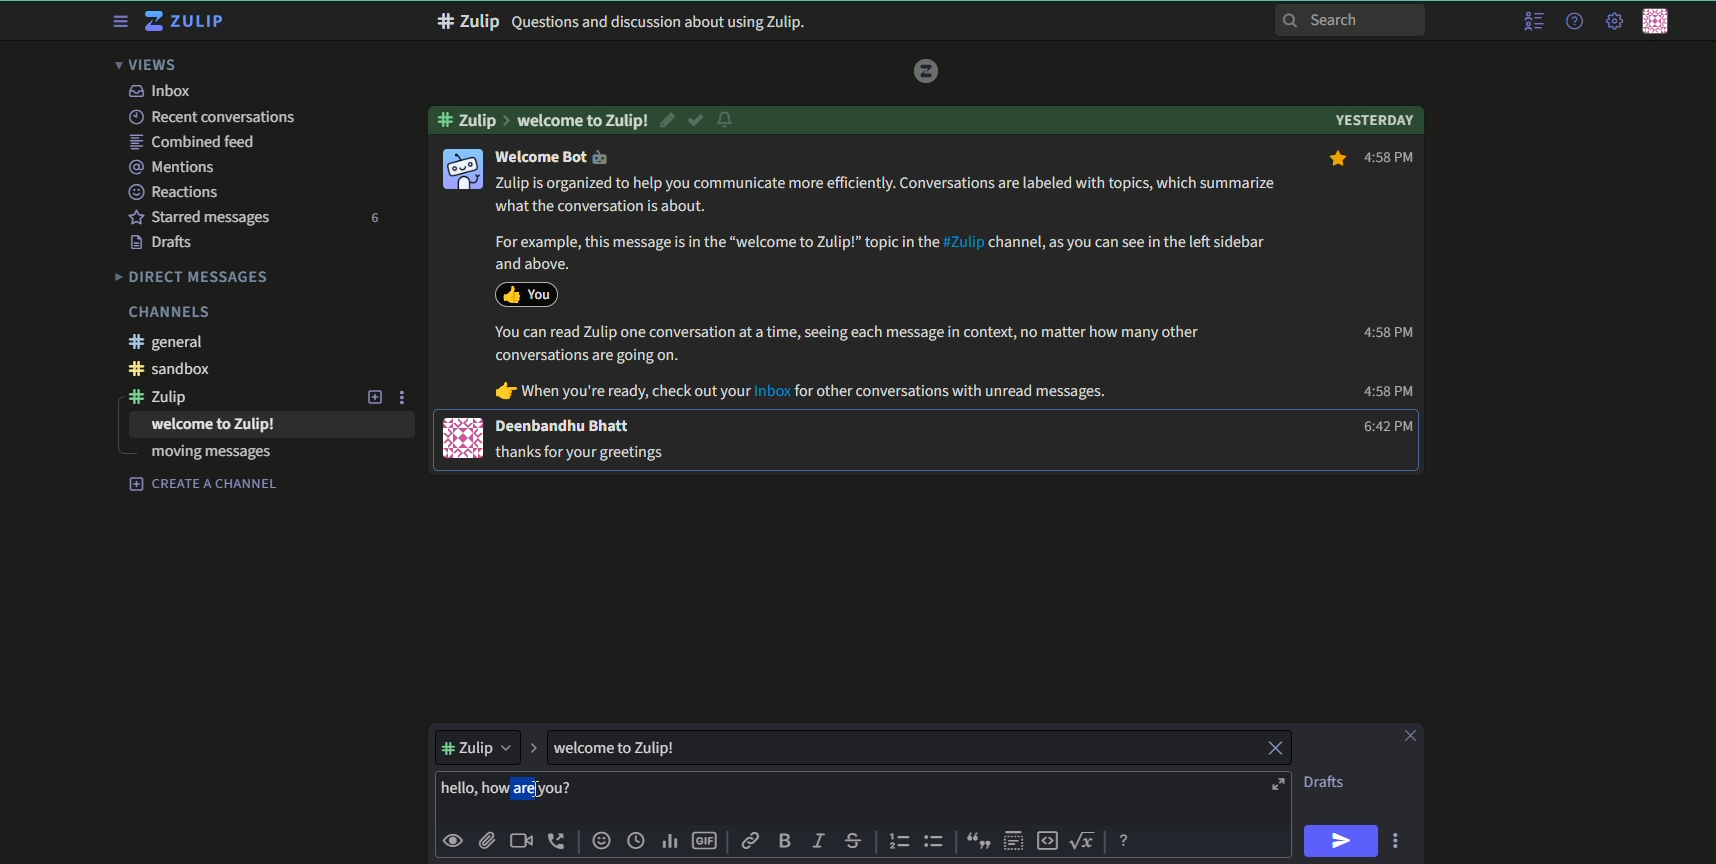 Image resolution: width=1716 pixels, height=864 pixels. Describe the element at coordinates (672, 843) in the screenshot. I see `poll` at that location.